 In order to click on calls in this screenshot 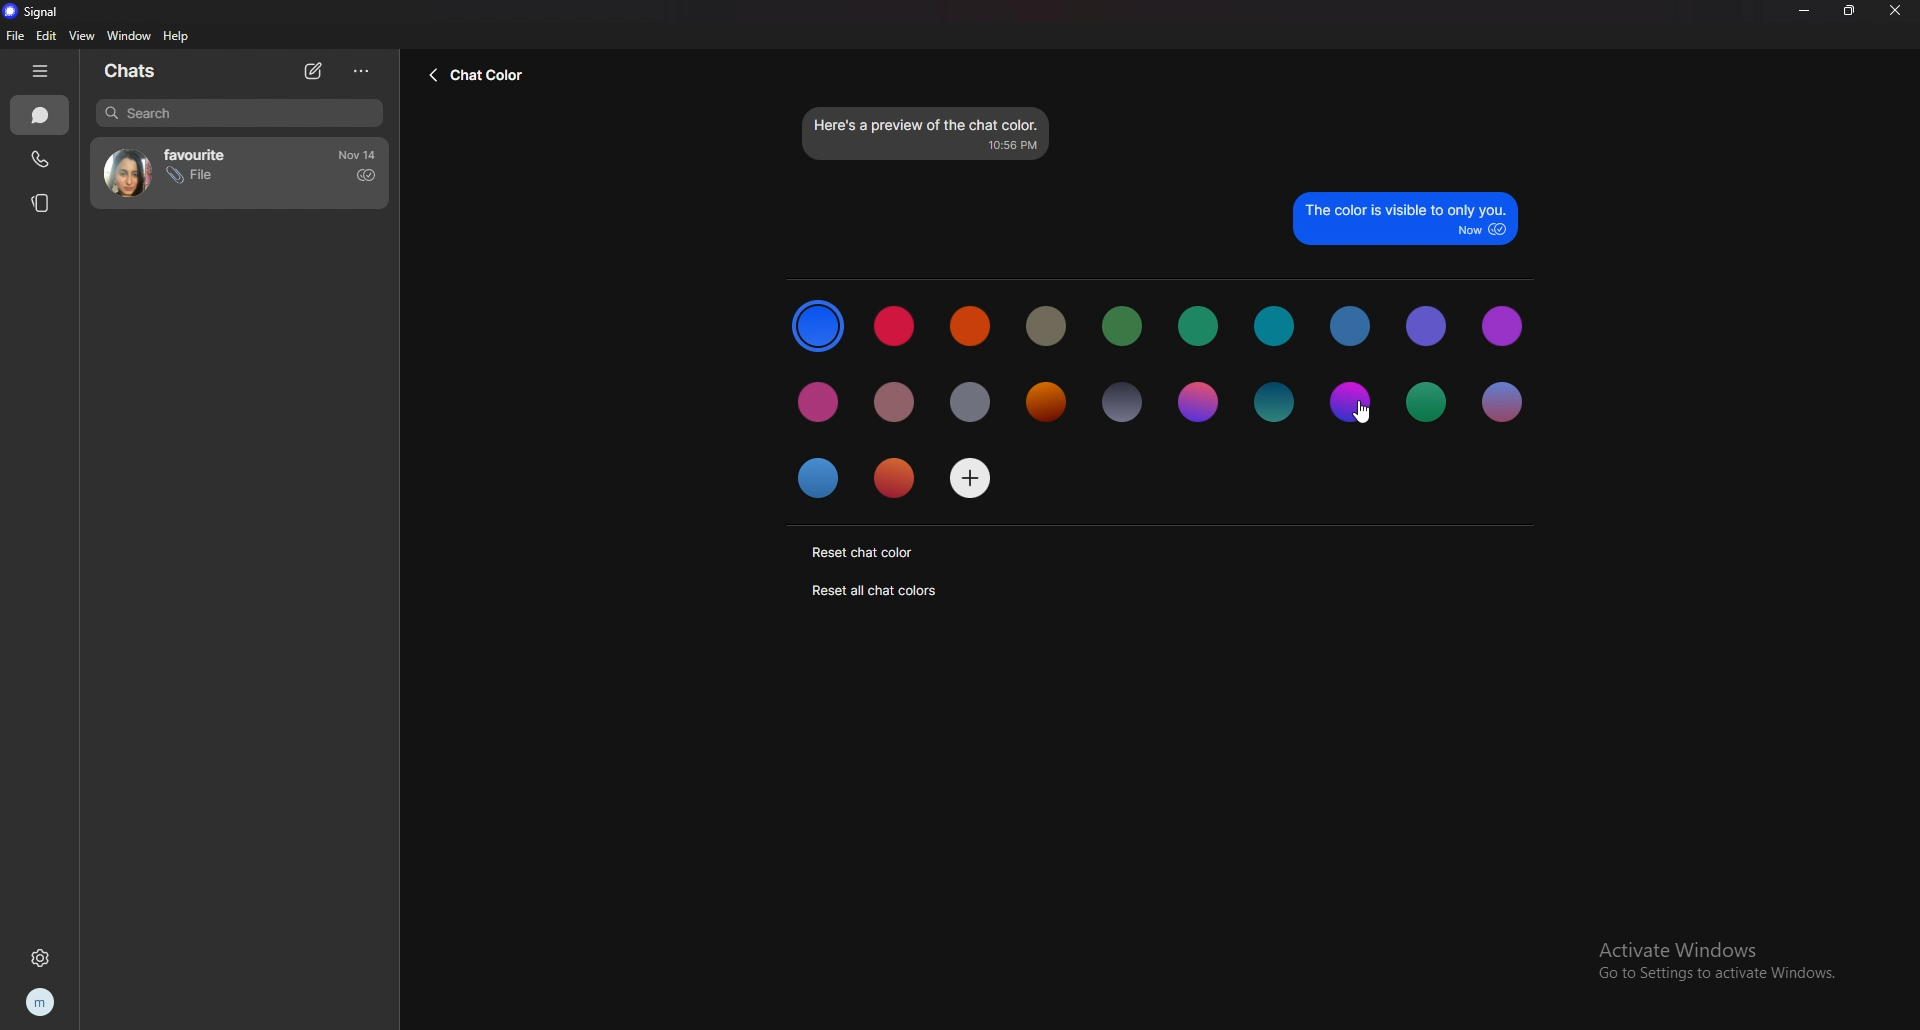, I will do `click(39, 160)`.